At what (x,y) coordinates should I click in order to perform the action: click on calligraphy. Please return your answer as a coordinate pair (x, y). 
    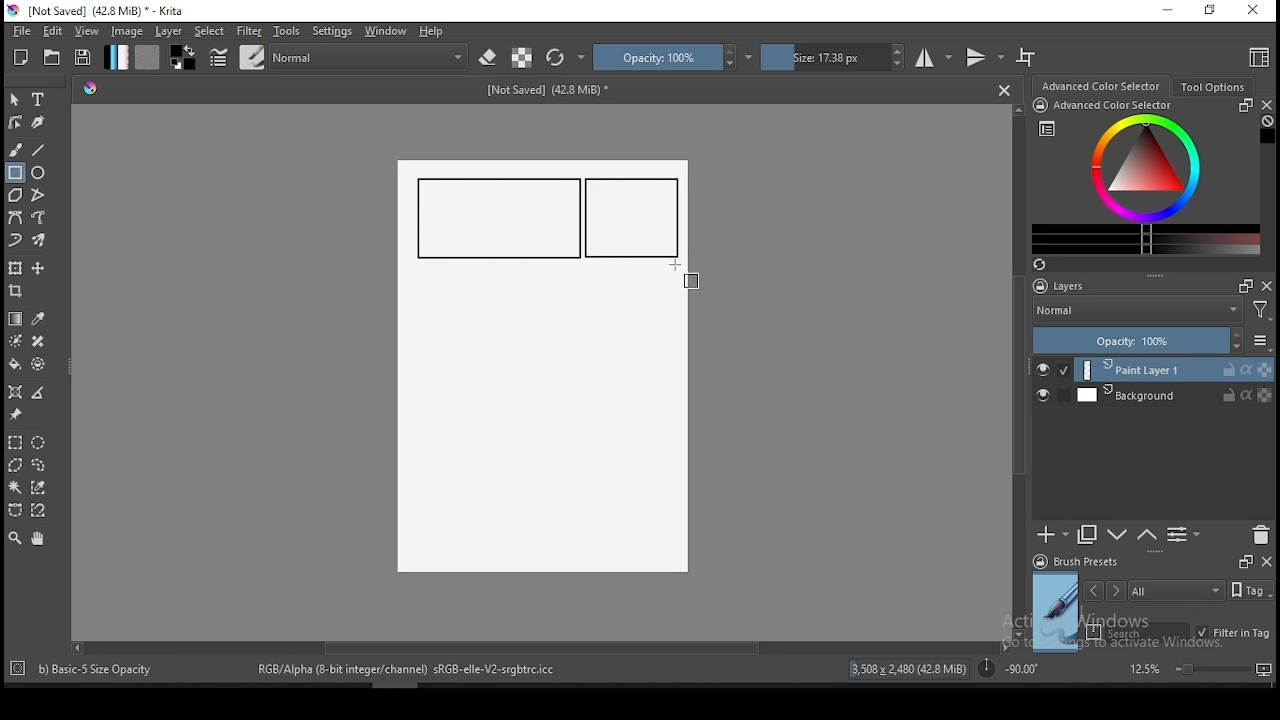
    Looking at the image, I should click on (39, 121).